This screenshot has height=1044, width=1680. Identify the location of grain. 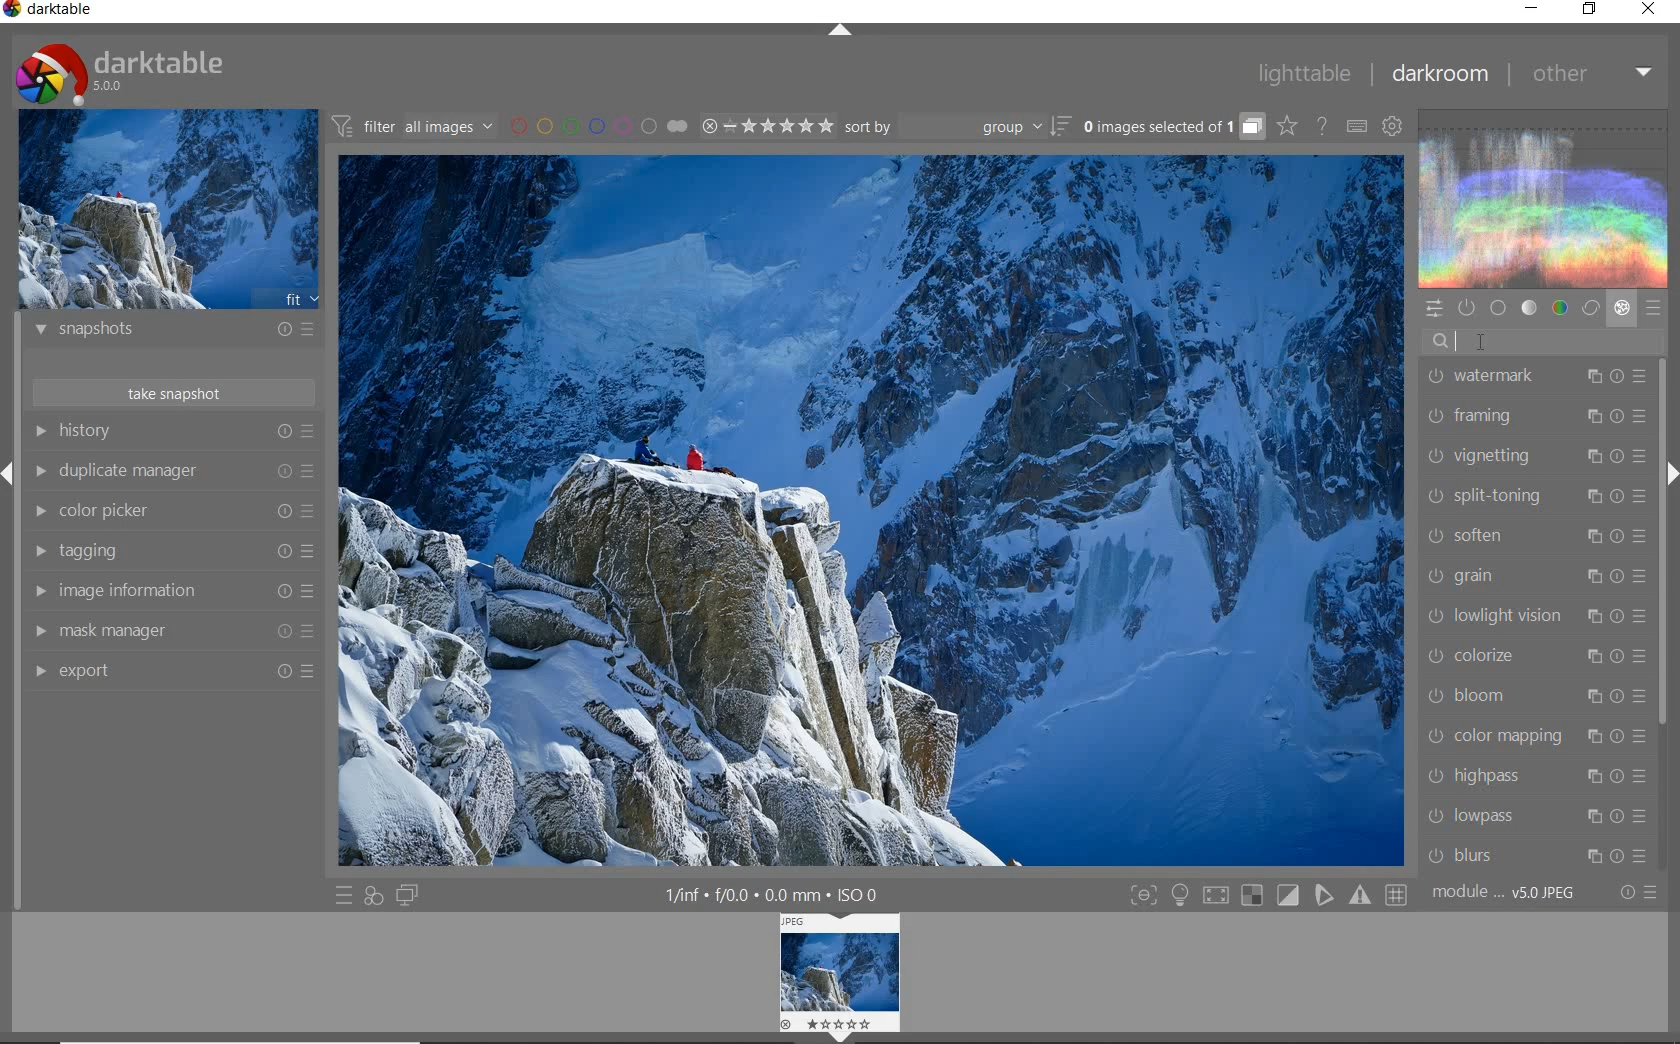
(1537, 576).